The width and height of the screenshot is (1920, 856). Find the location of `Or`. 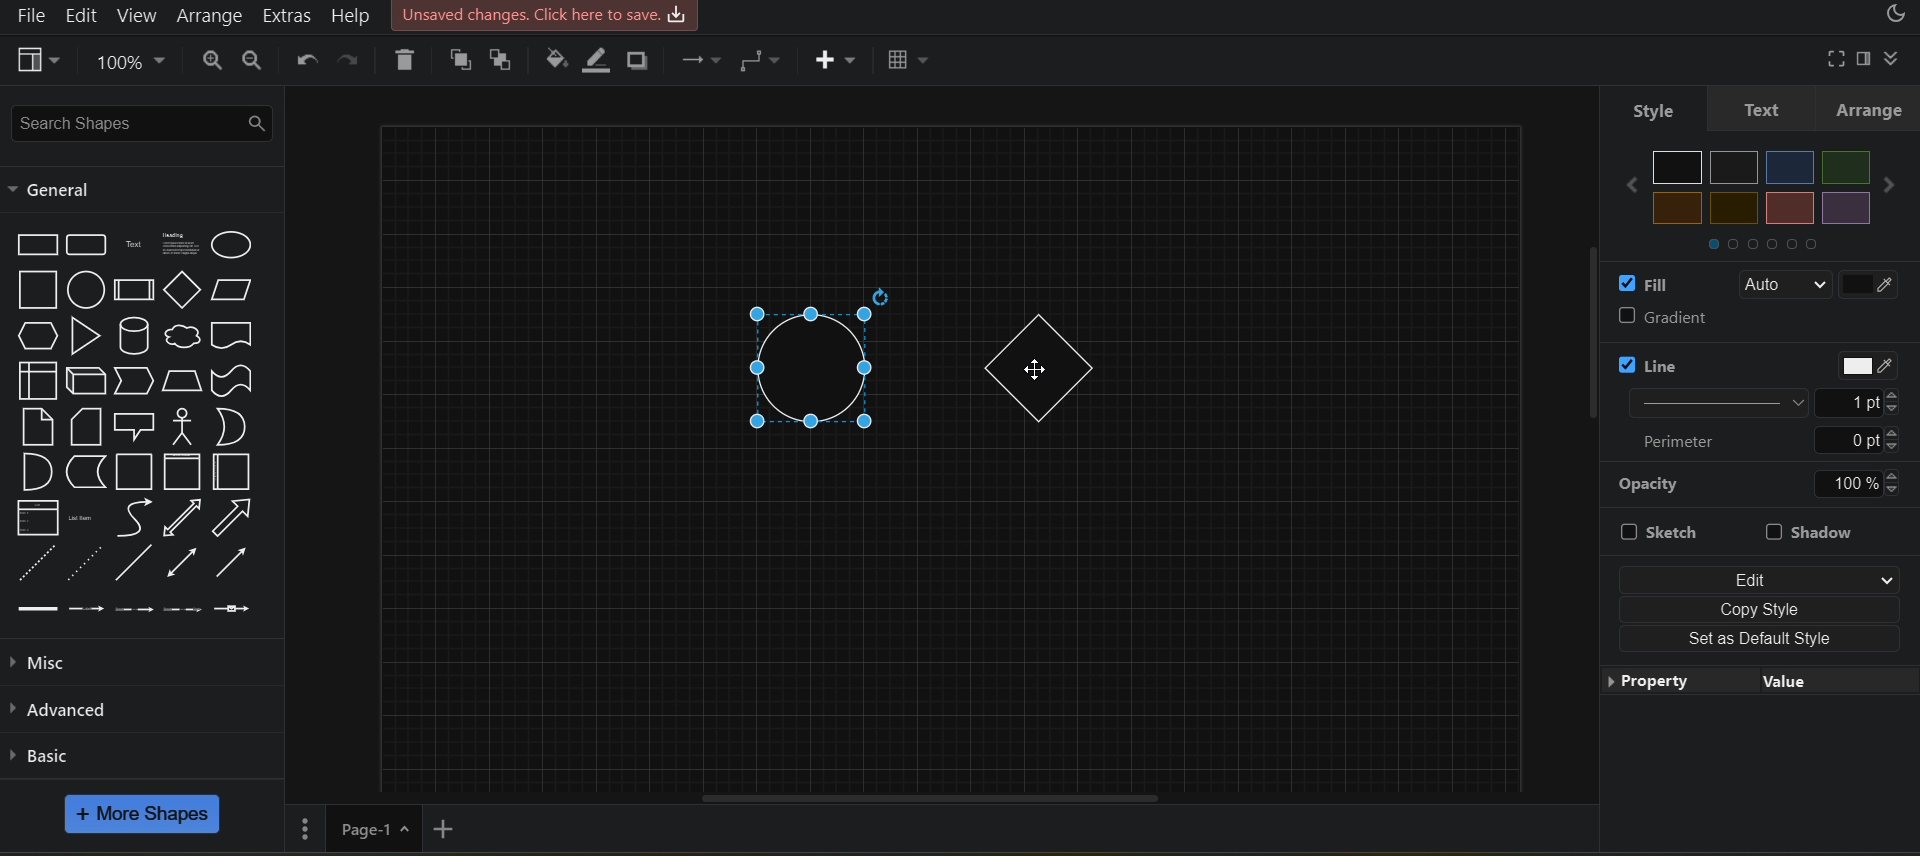

Or is located at coordinates (230, 426).